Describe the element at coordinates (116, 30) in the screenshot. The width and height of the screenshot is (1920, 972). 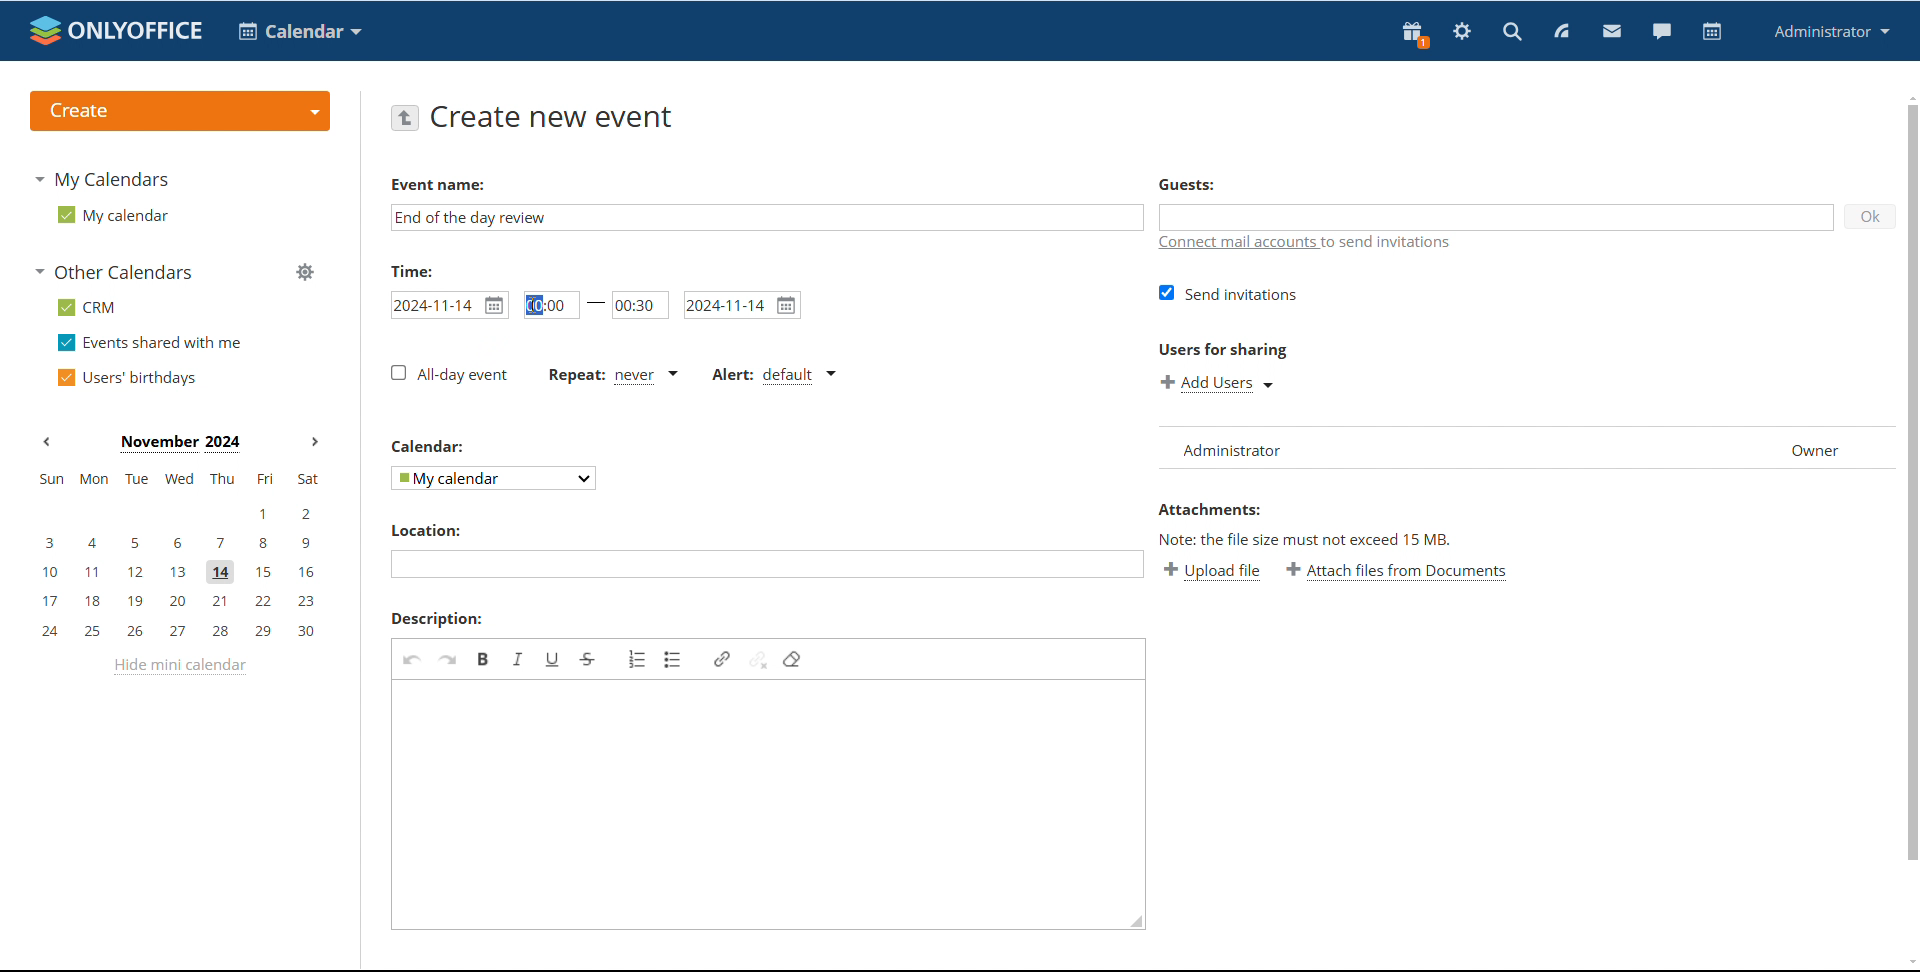
I see `logo` at that location.